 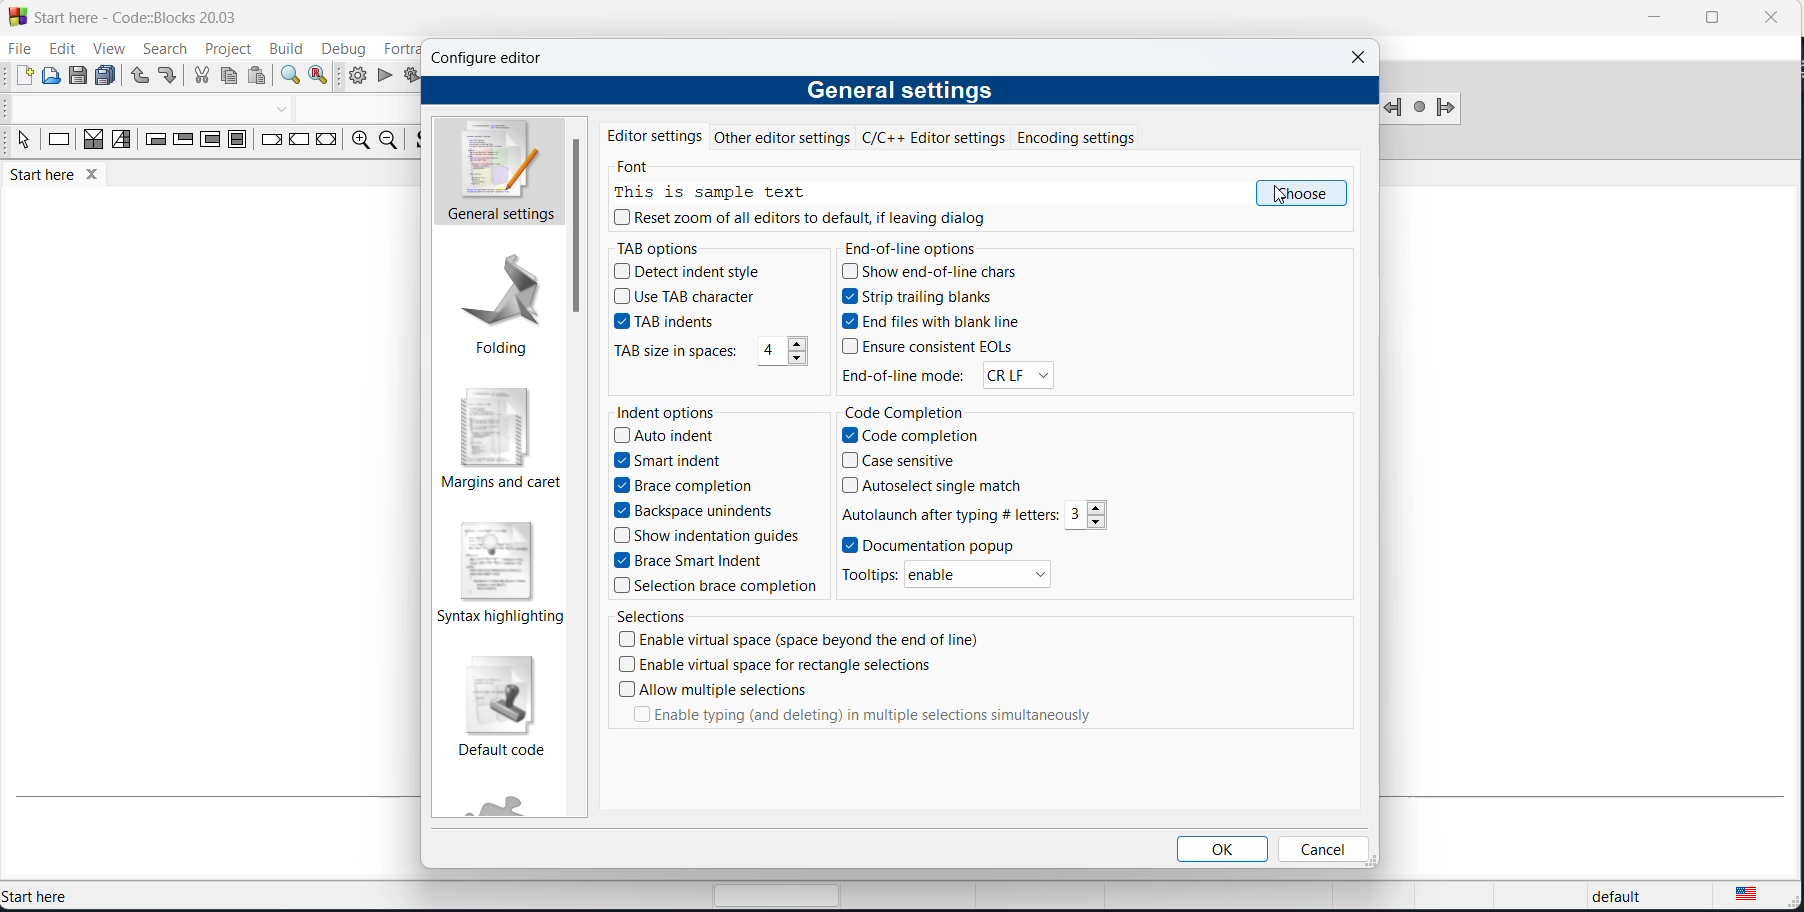 What do you see at coordinates (863, 717) in the screenshot?
I see `enable typing ` at bounding box center [863, 717].